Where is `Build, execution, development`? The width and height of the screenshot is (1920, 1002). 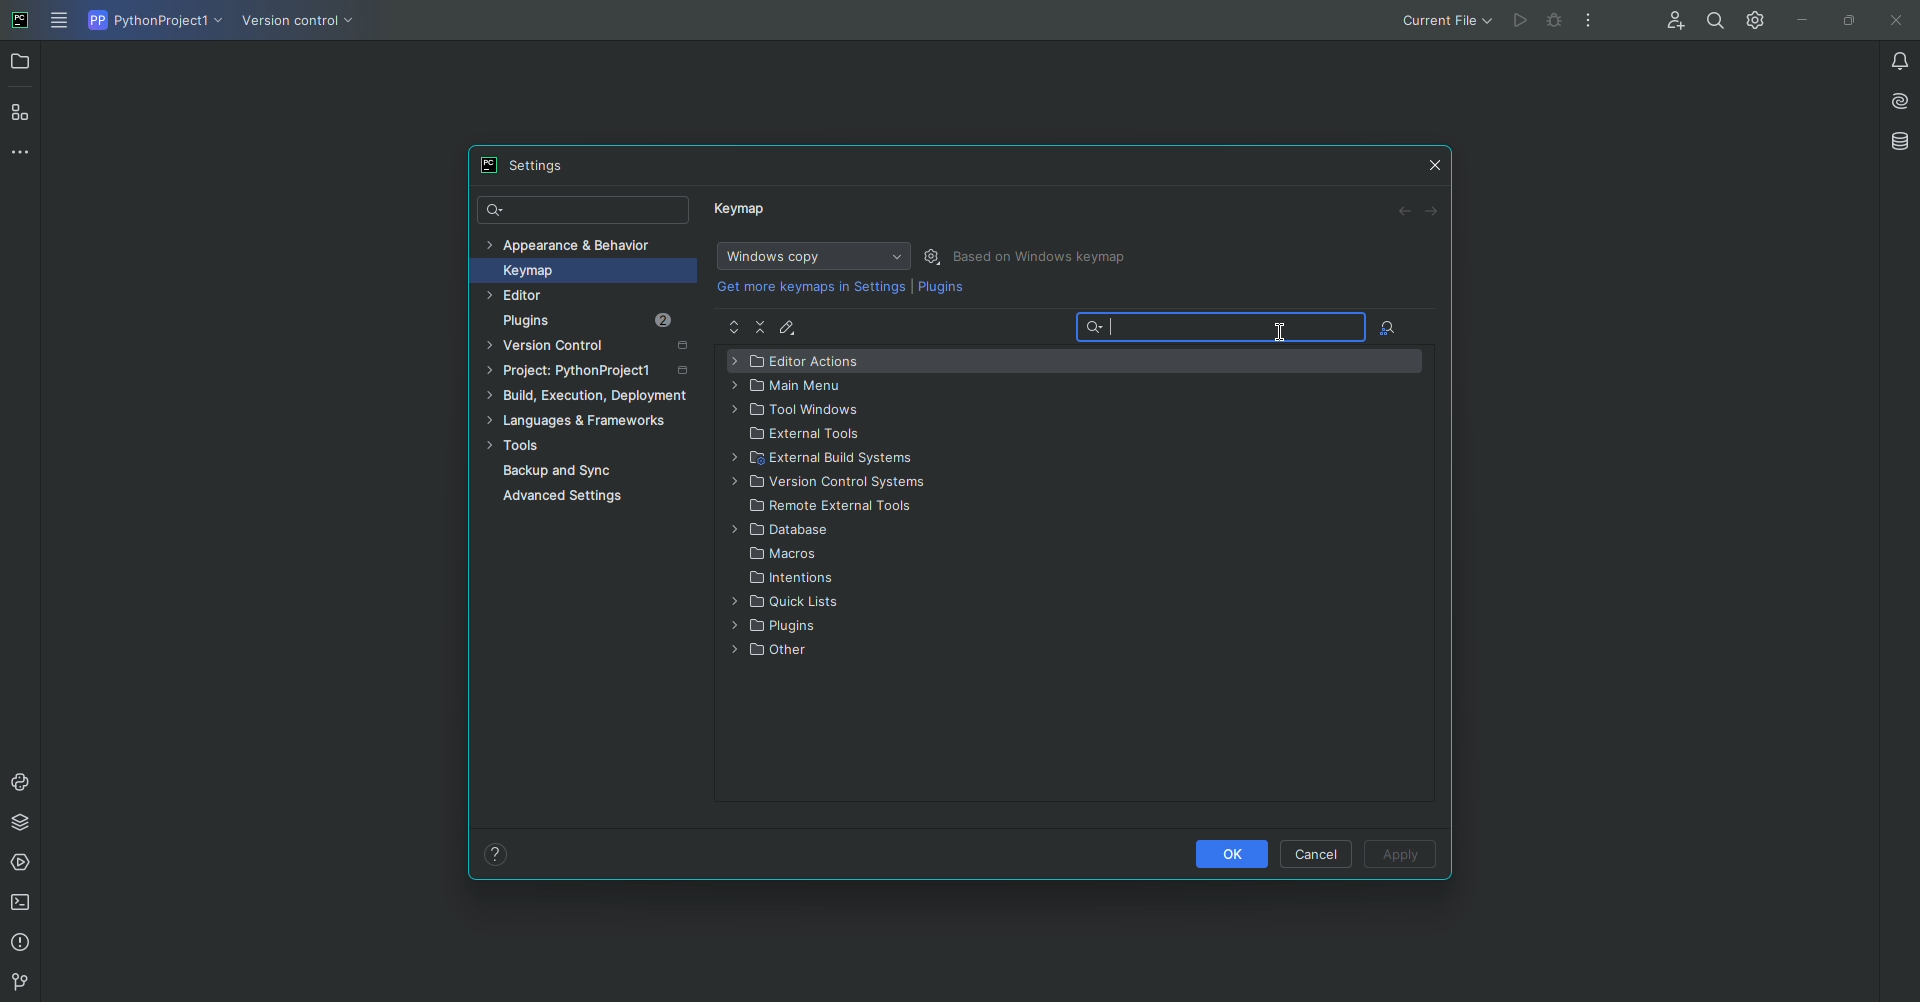 Build, execution, development is located at coordinates (593, 399).